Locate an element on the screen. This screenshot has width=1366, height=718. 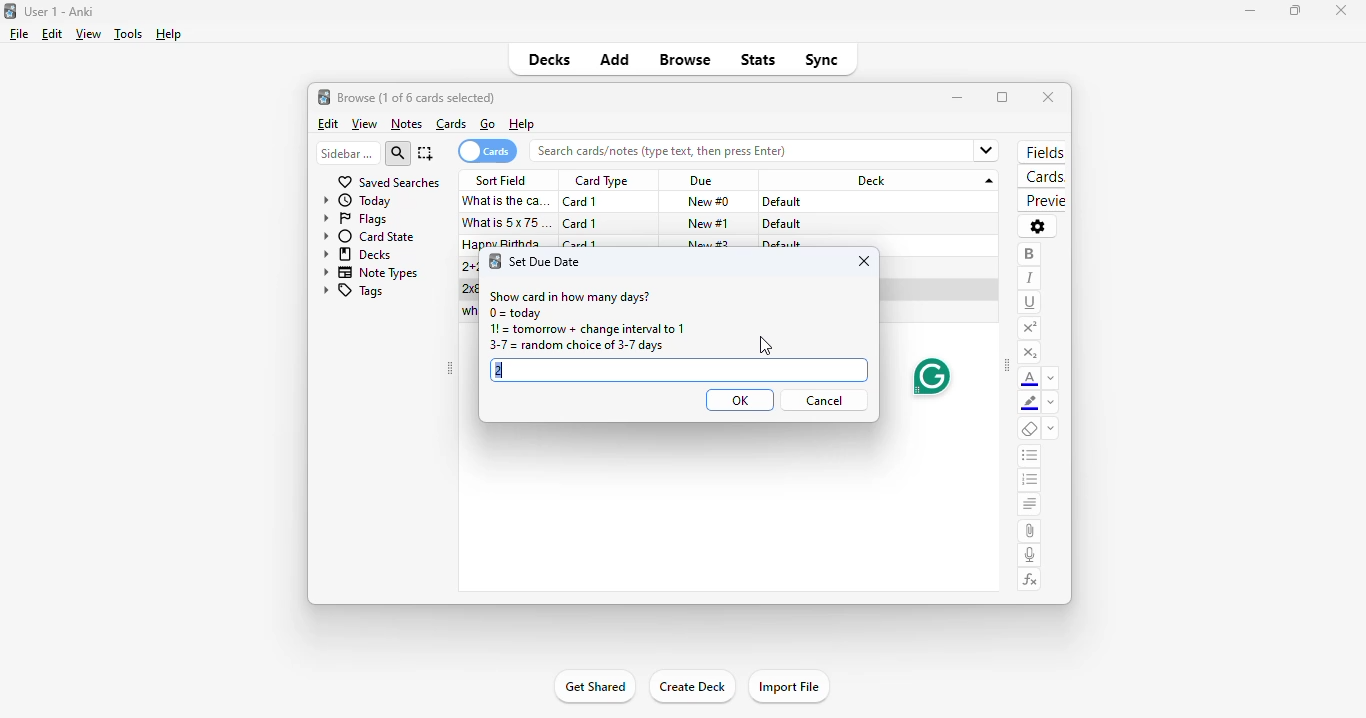
new #0 is located at coordinates (708, 202).